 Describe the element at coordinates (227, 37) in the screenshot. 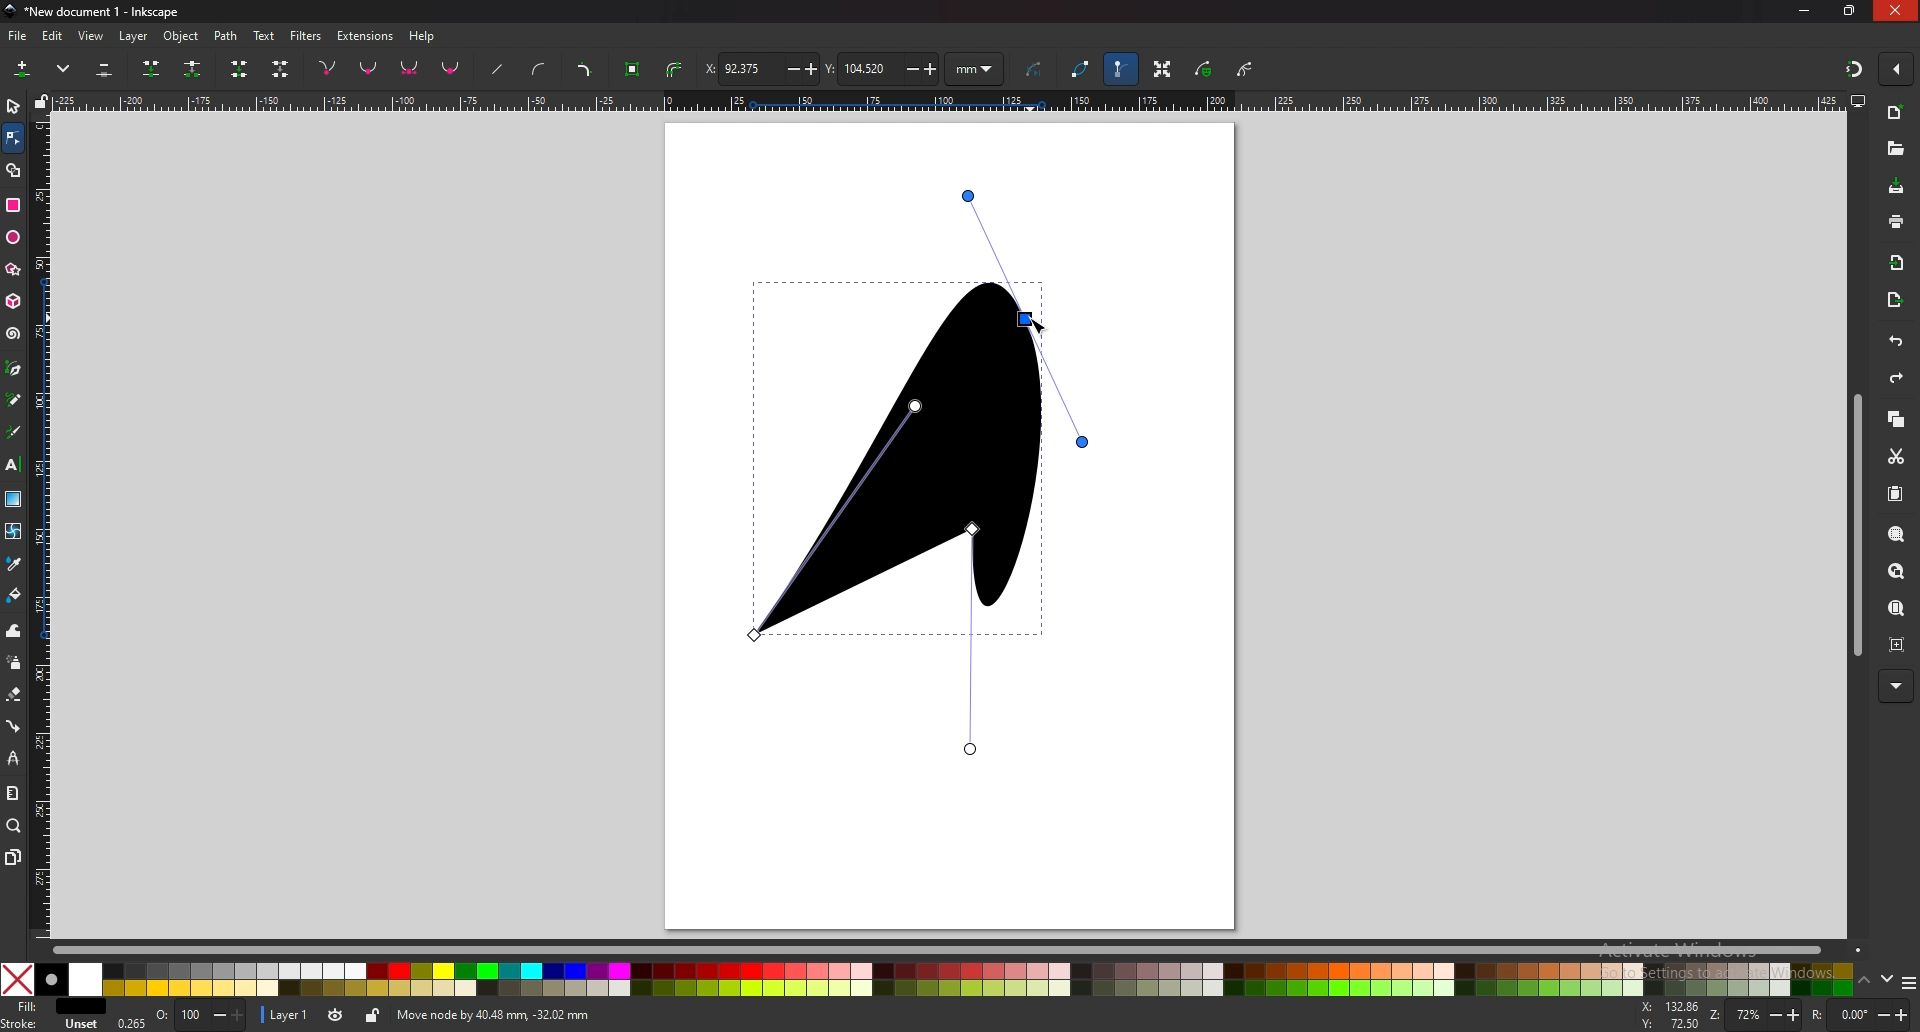

I see `path` at that location.